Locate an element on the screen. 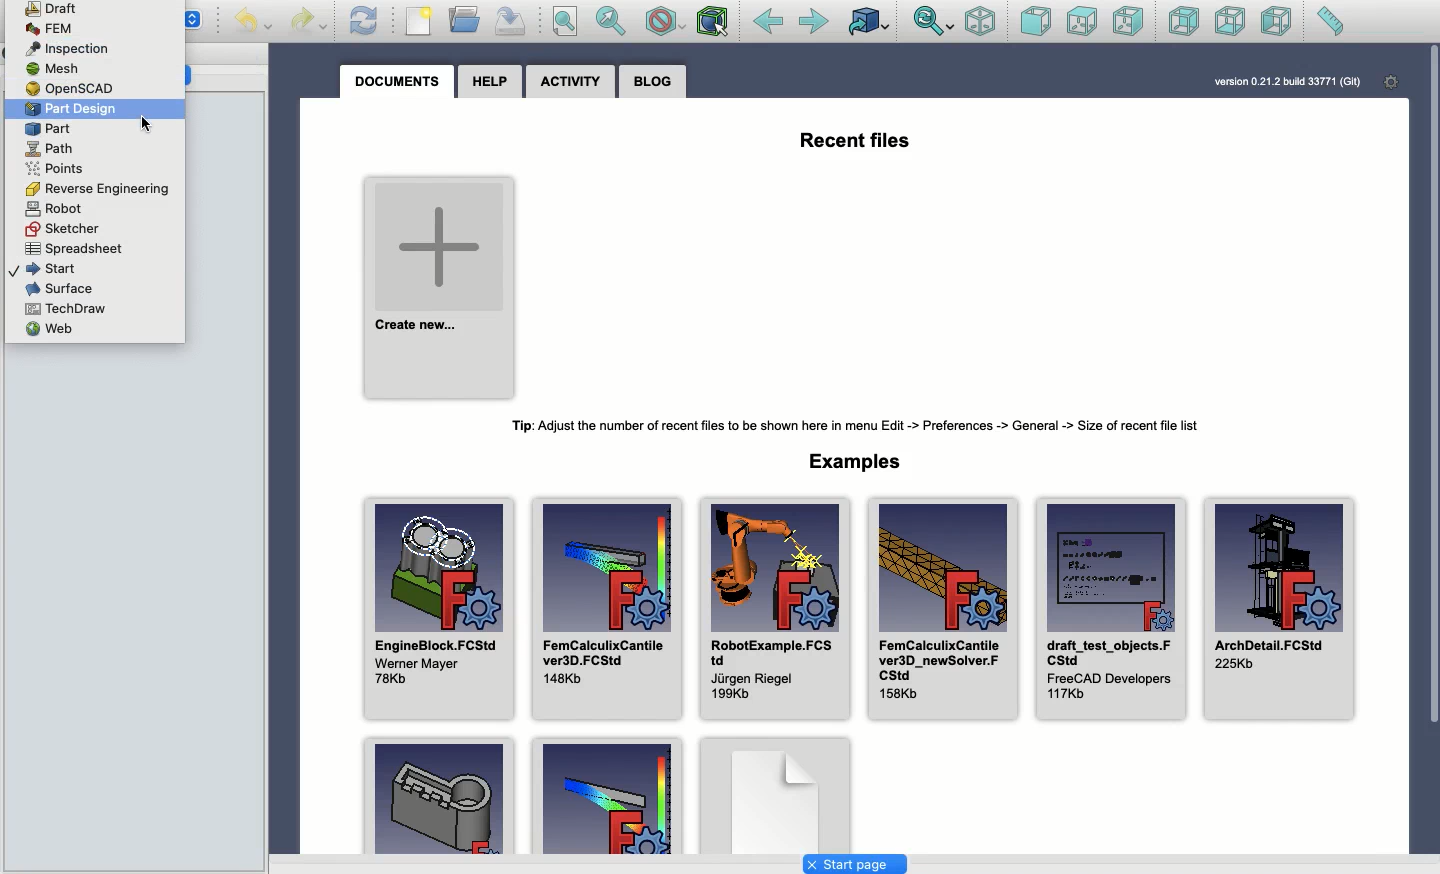  Help is located at coordinates (490, 79).